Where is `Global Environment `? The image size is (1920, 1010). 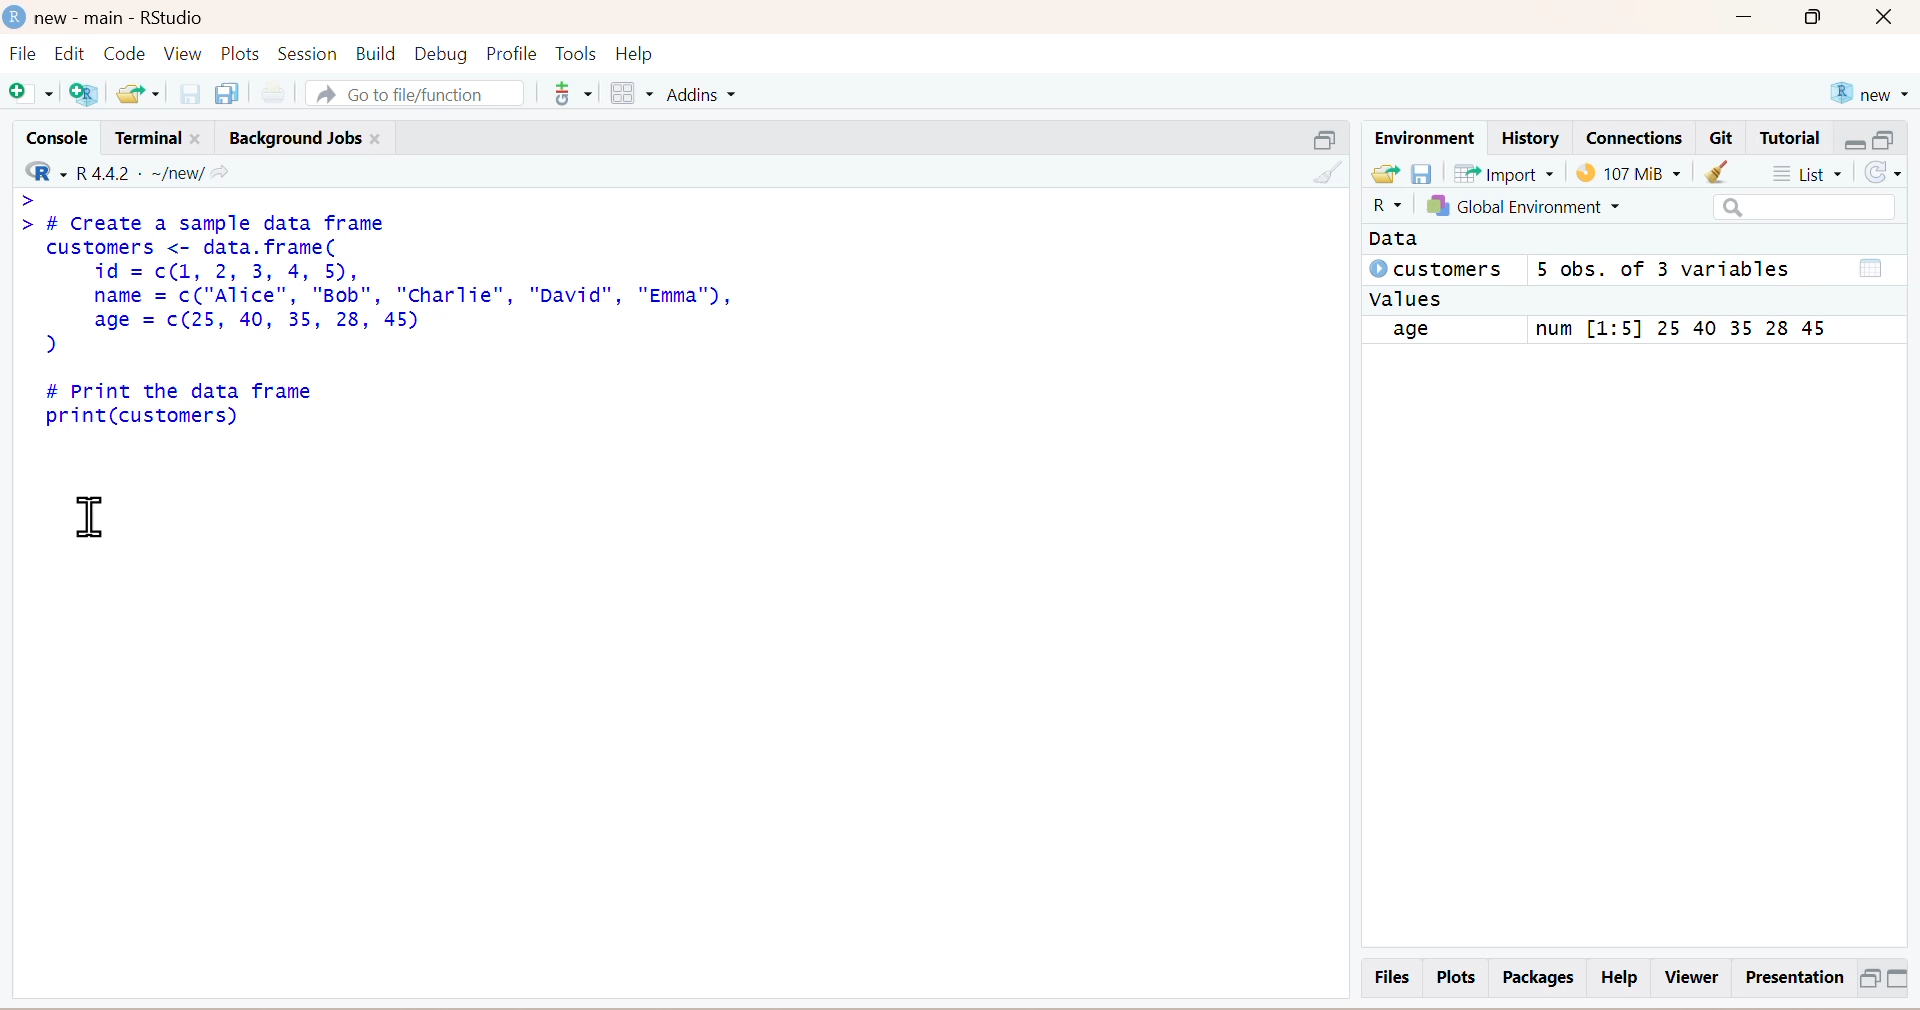 Global Environment  is located at coordinates (1549, 209).